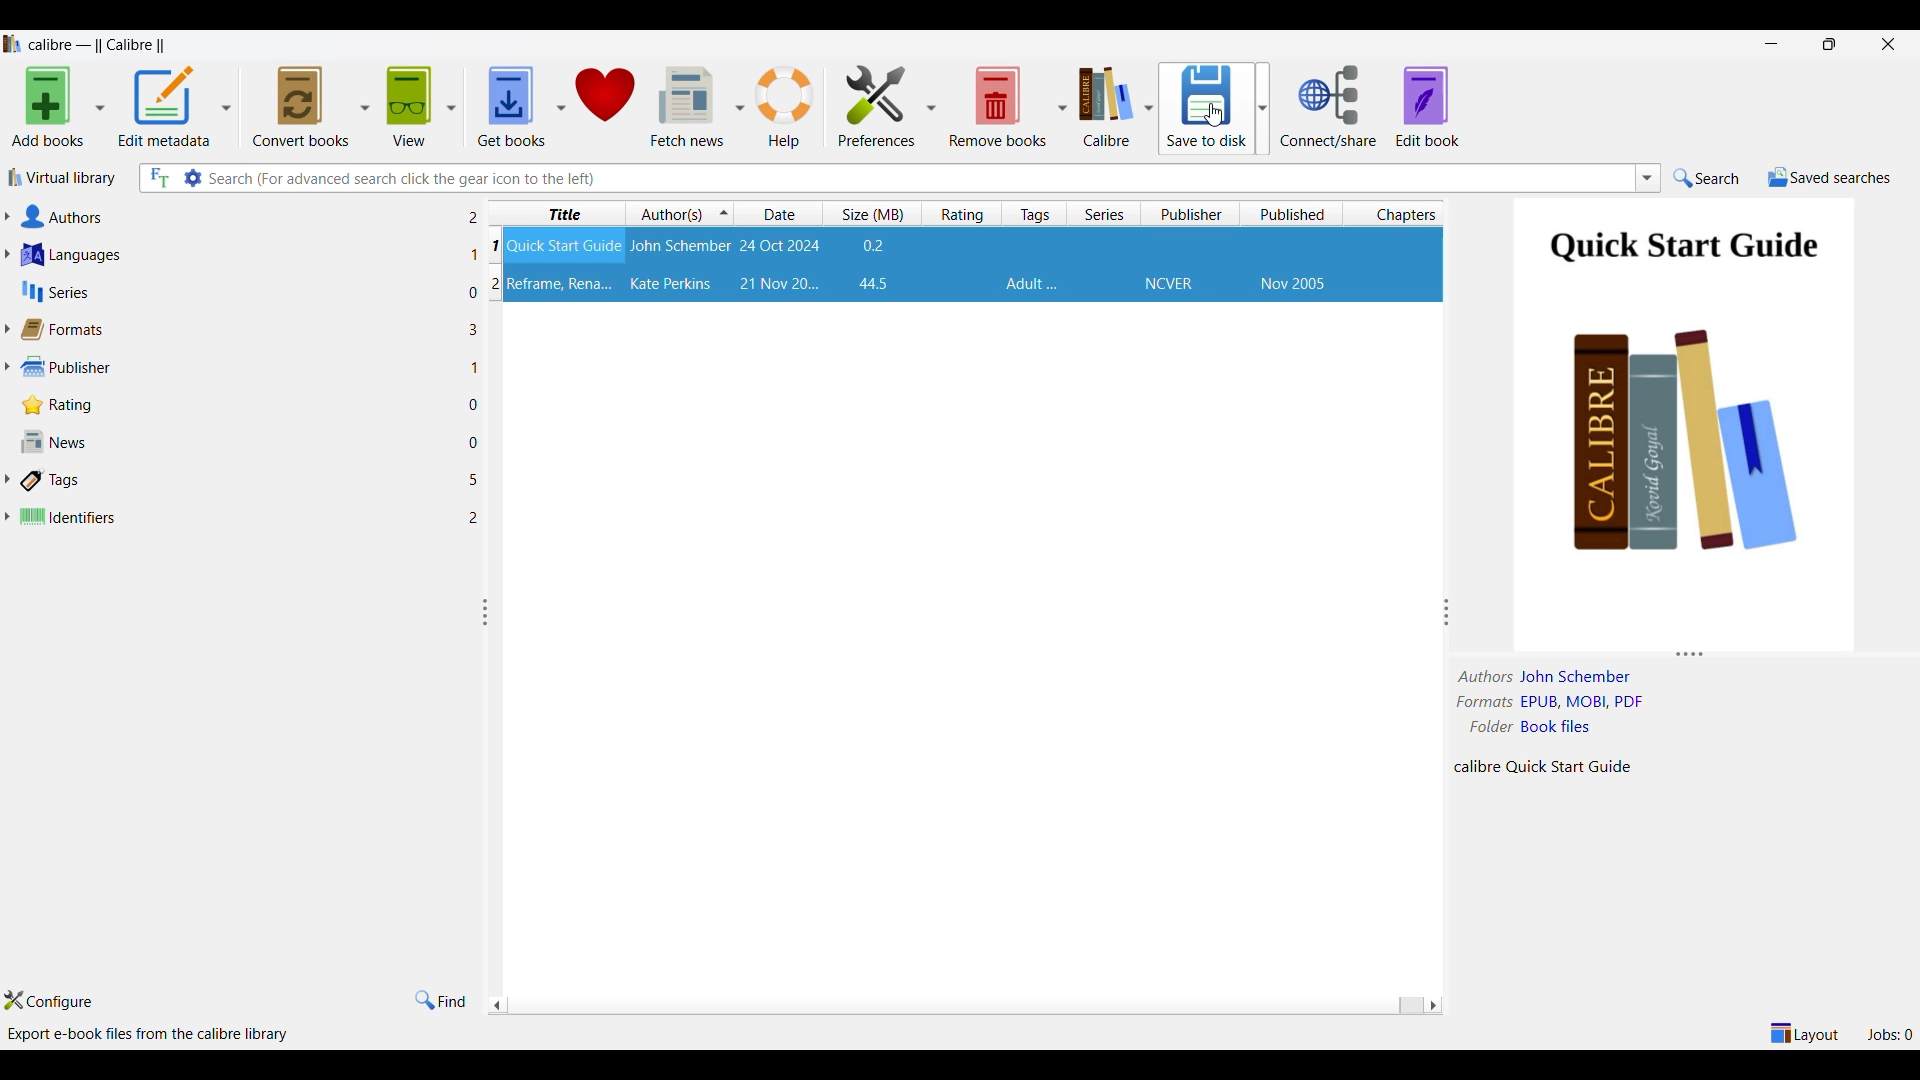 The height and width of the screenshot is (1080, 1920). What do you see at coordinates (1889, 1034) in the screenshot?
I see `Current jobs` at bounding box center [1889, 1034].